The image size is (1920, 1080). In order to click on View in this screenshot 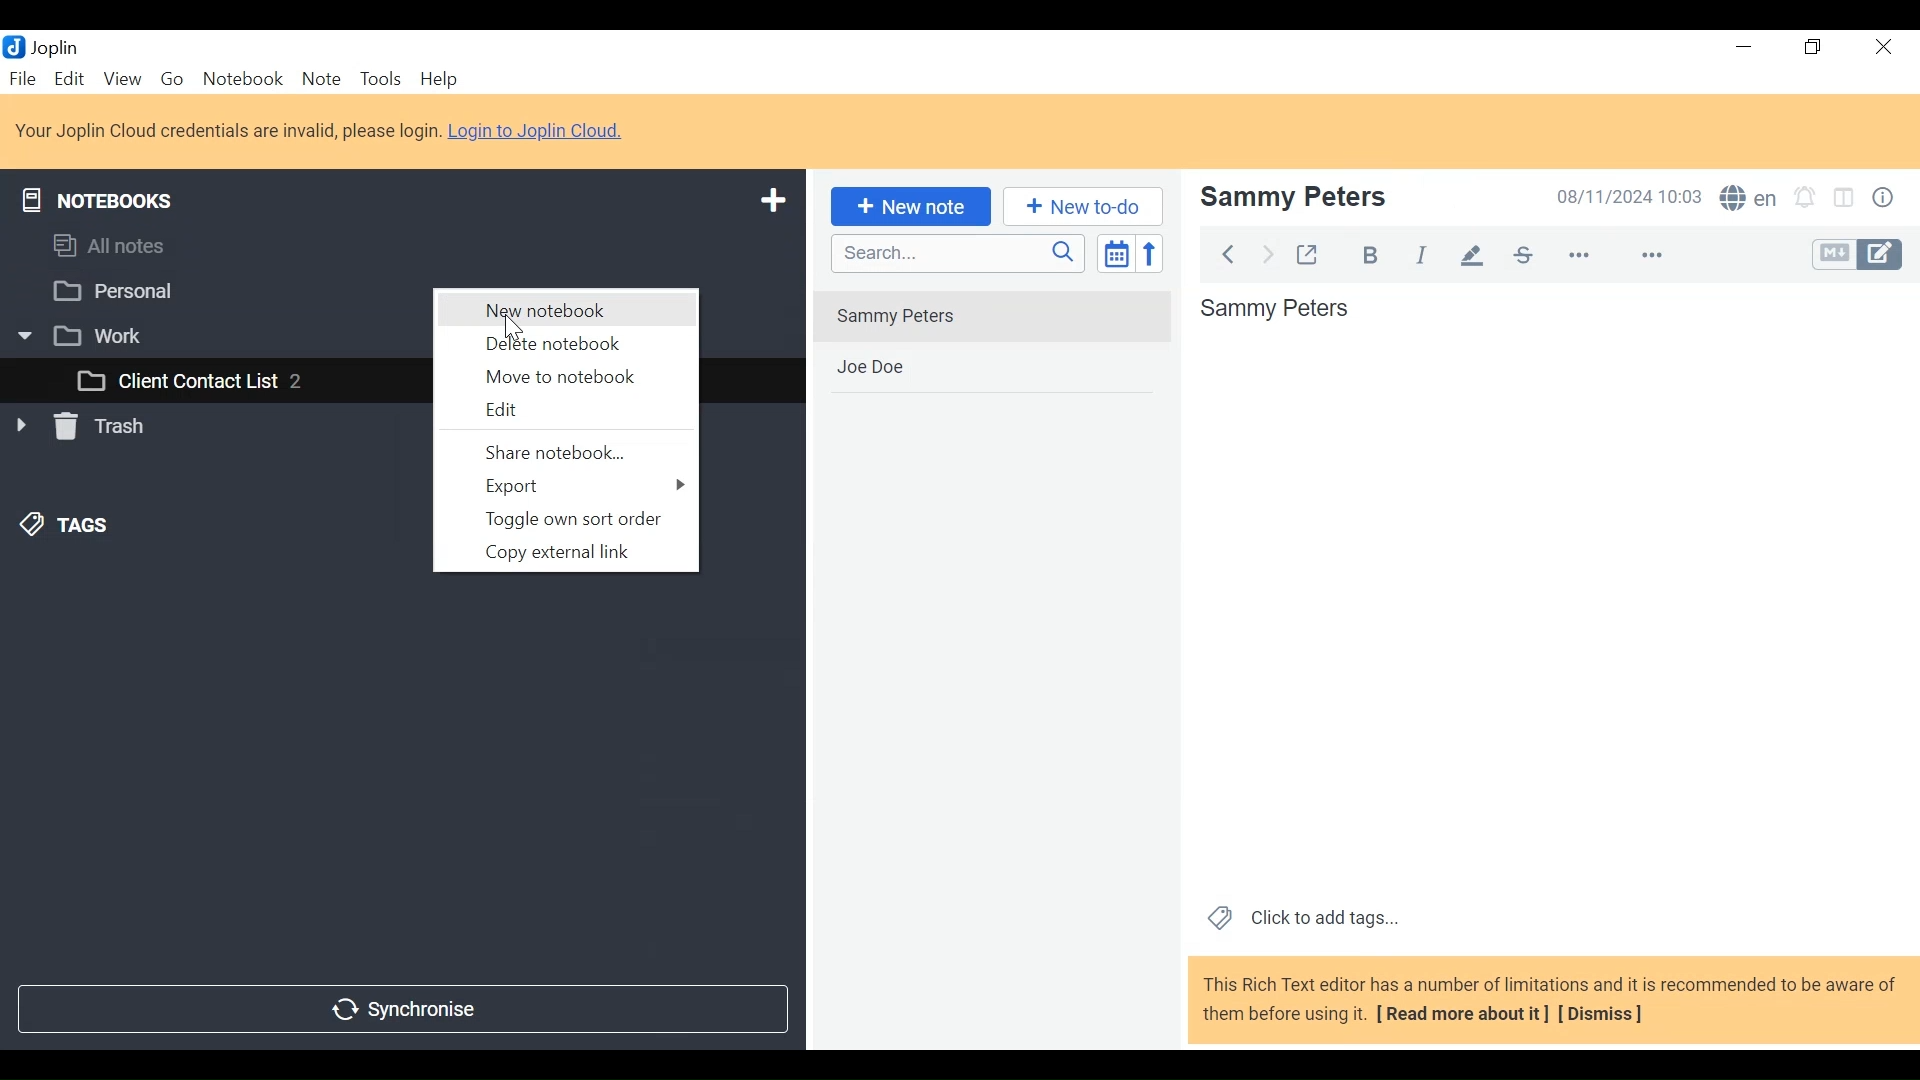, I will do `click(122, 80)`.